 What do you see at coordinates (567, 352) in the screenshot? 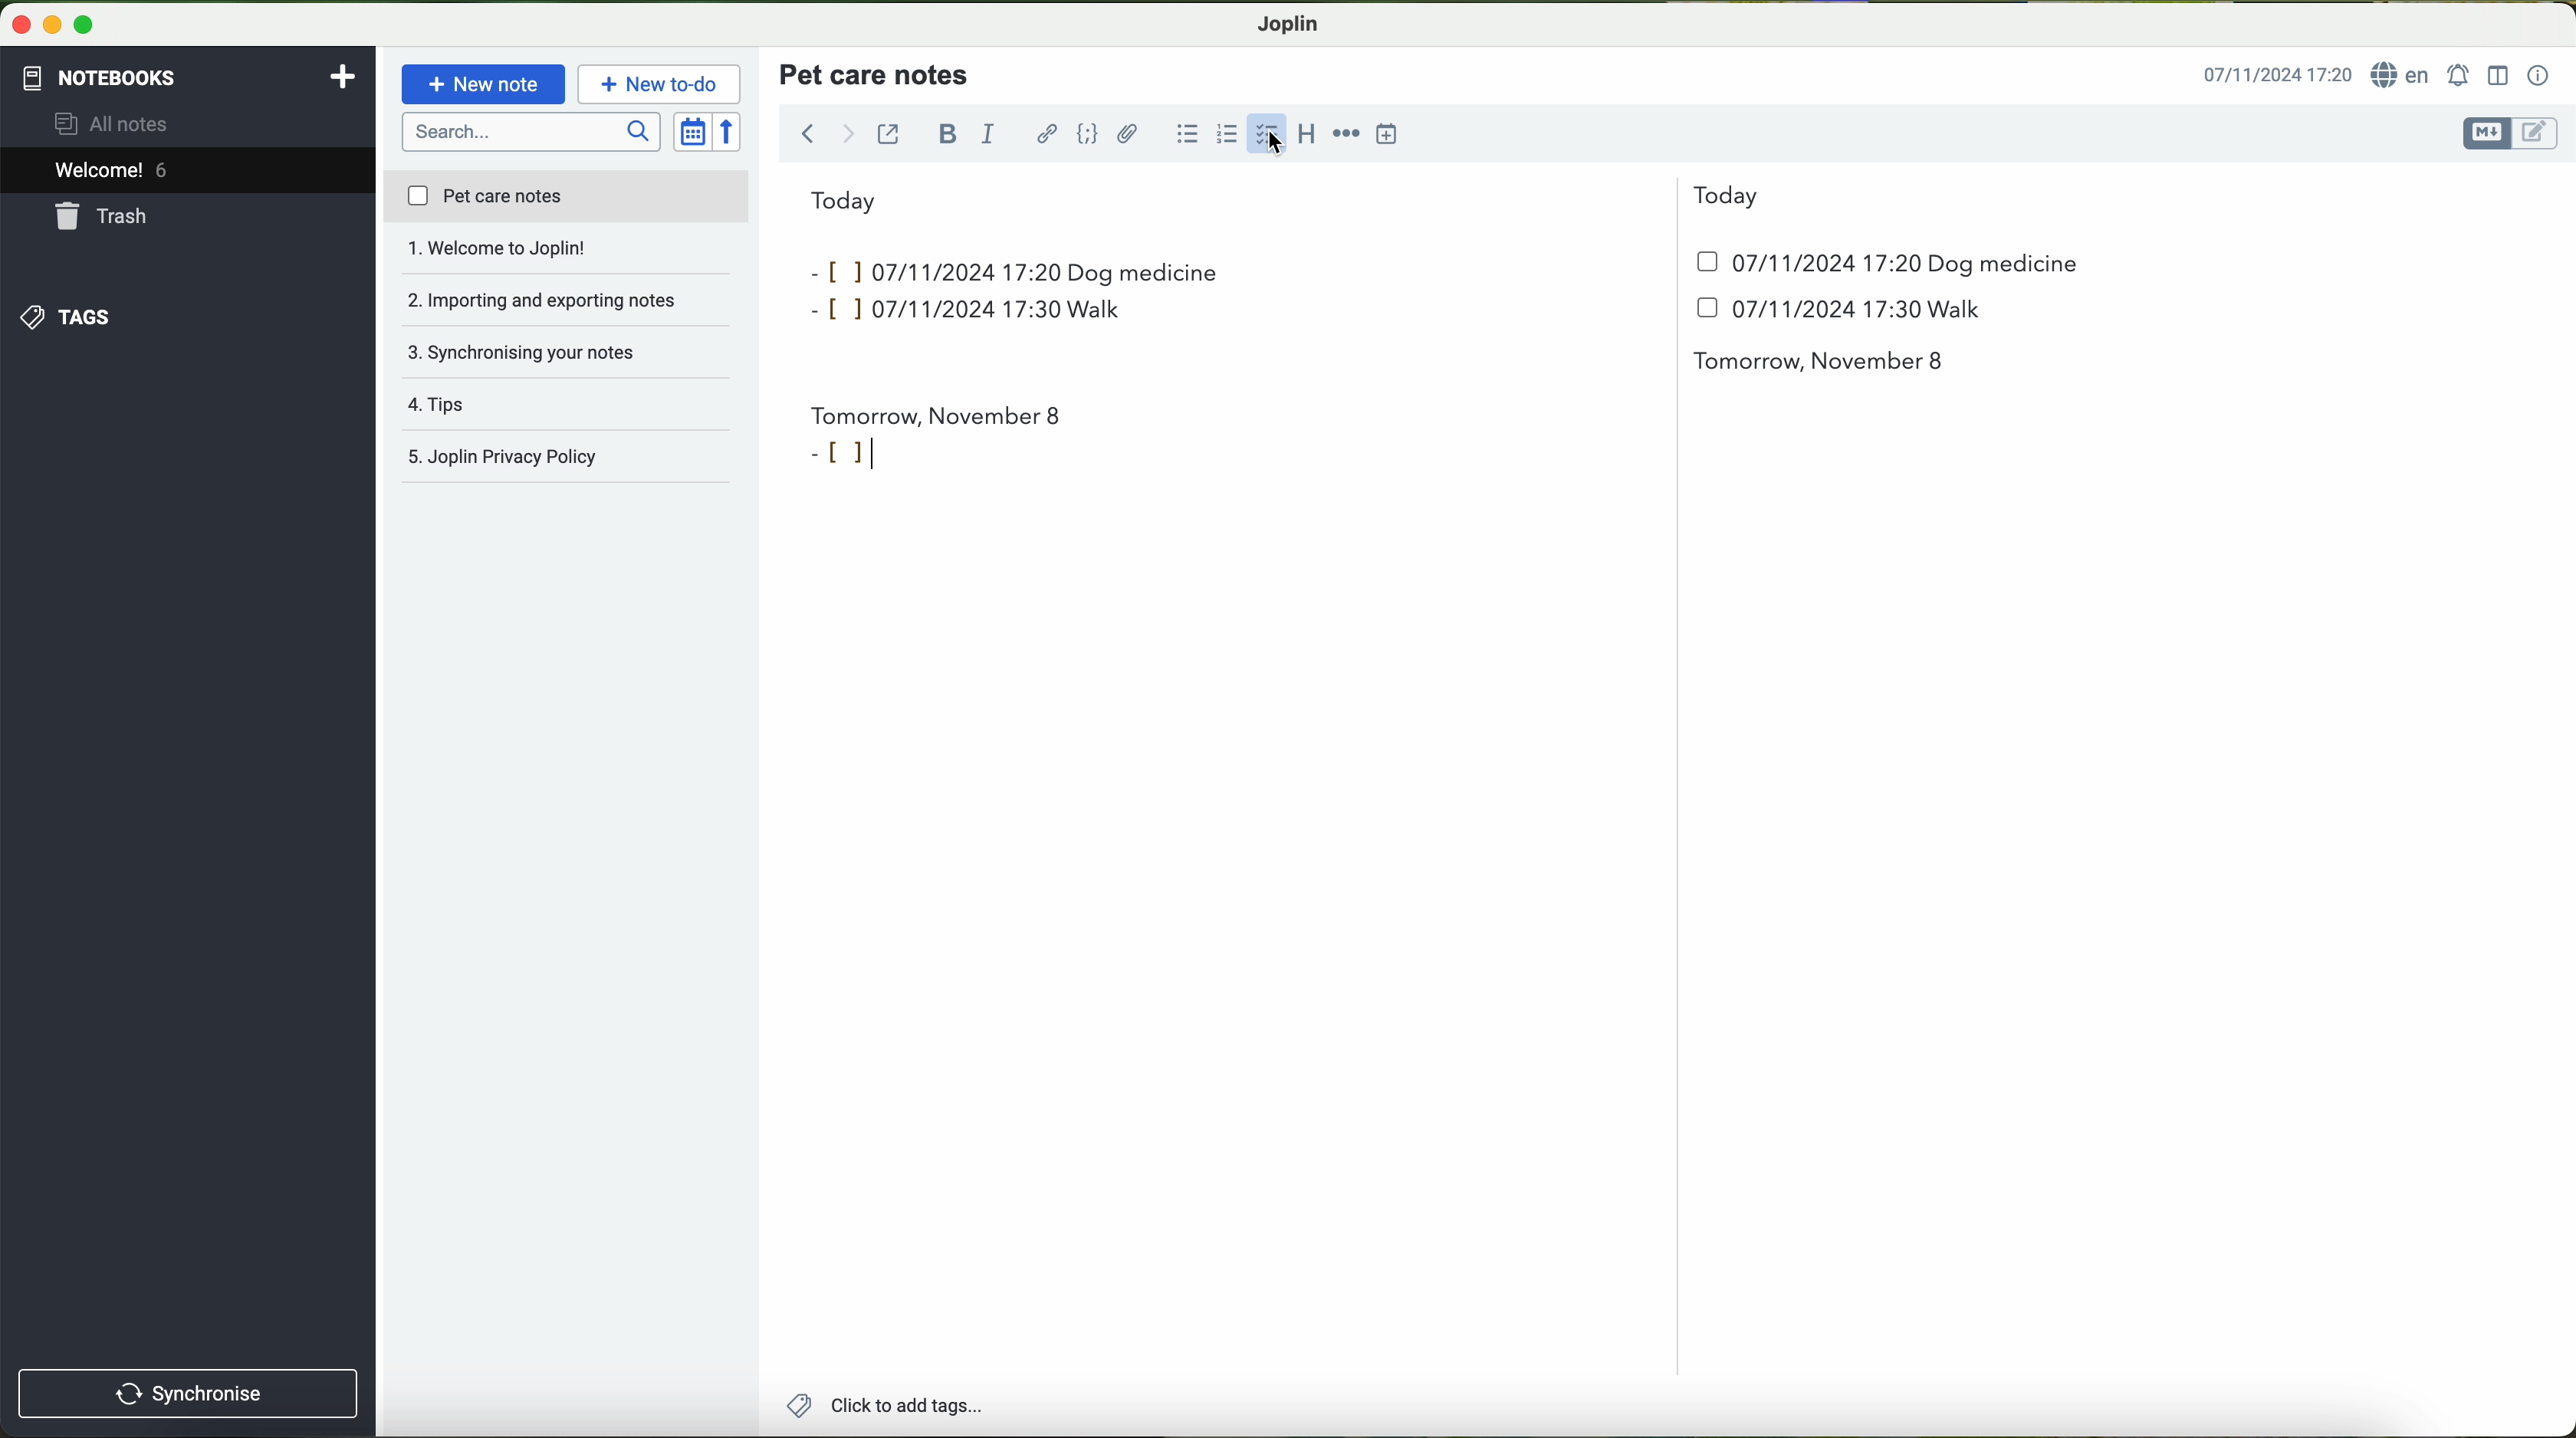
I see `tips` at bounding box center [567, 352].